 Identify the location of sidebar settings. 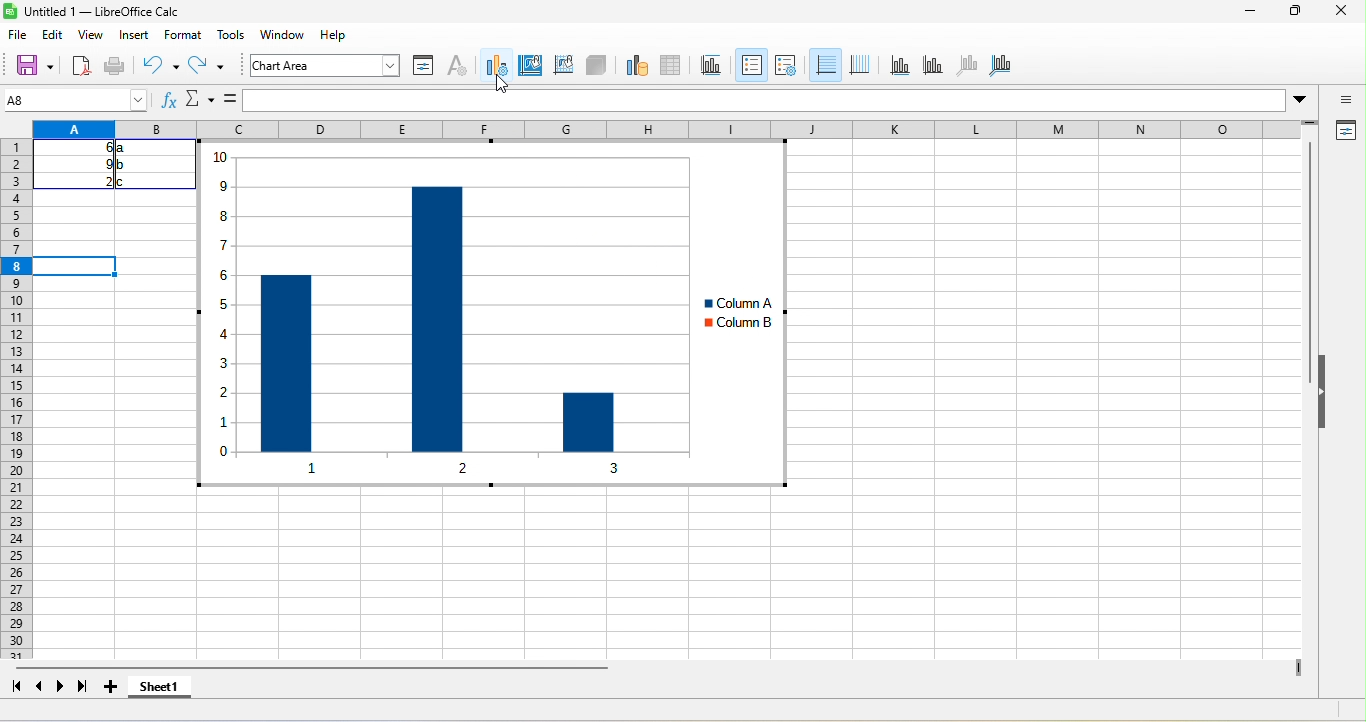
(1339, 102).